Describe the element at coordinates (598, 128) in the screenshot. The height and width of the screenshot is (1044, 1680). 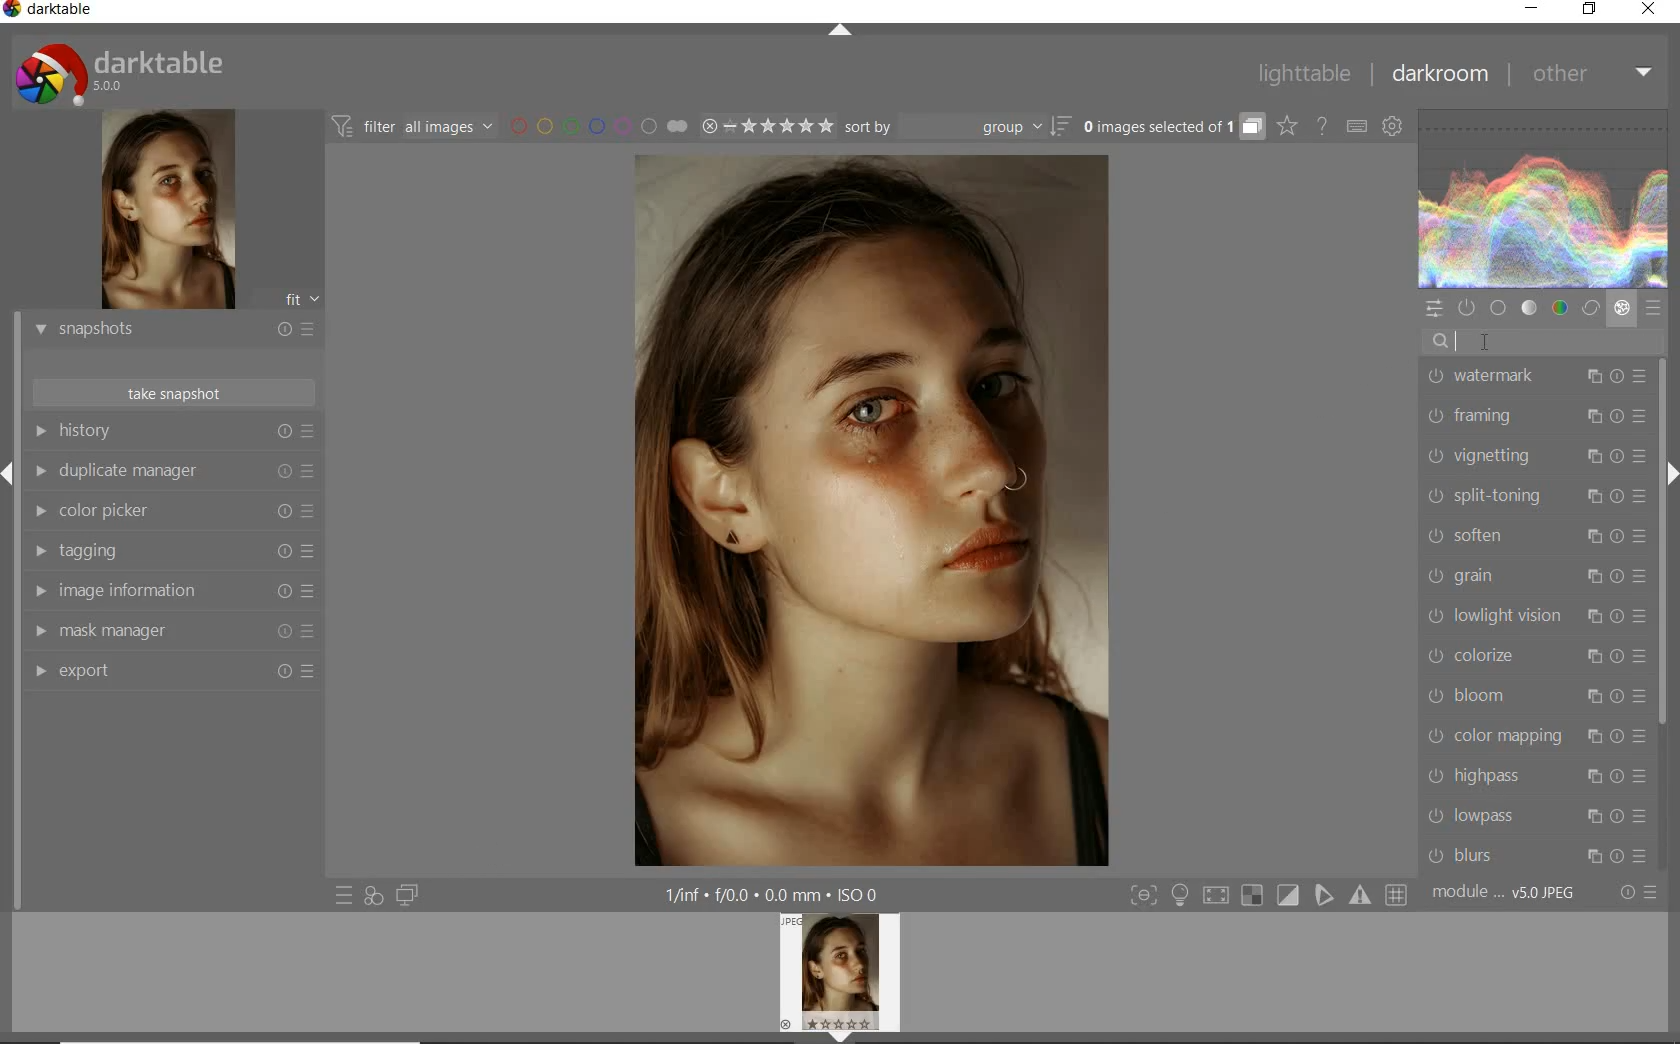
I see `filter by image color` at that location.